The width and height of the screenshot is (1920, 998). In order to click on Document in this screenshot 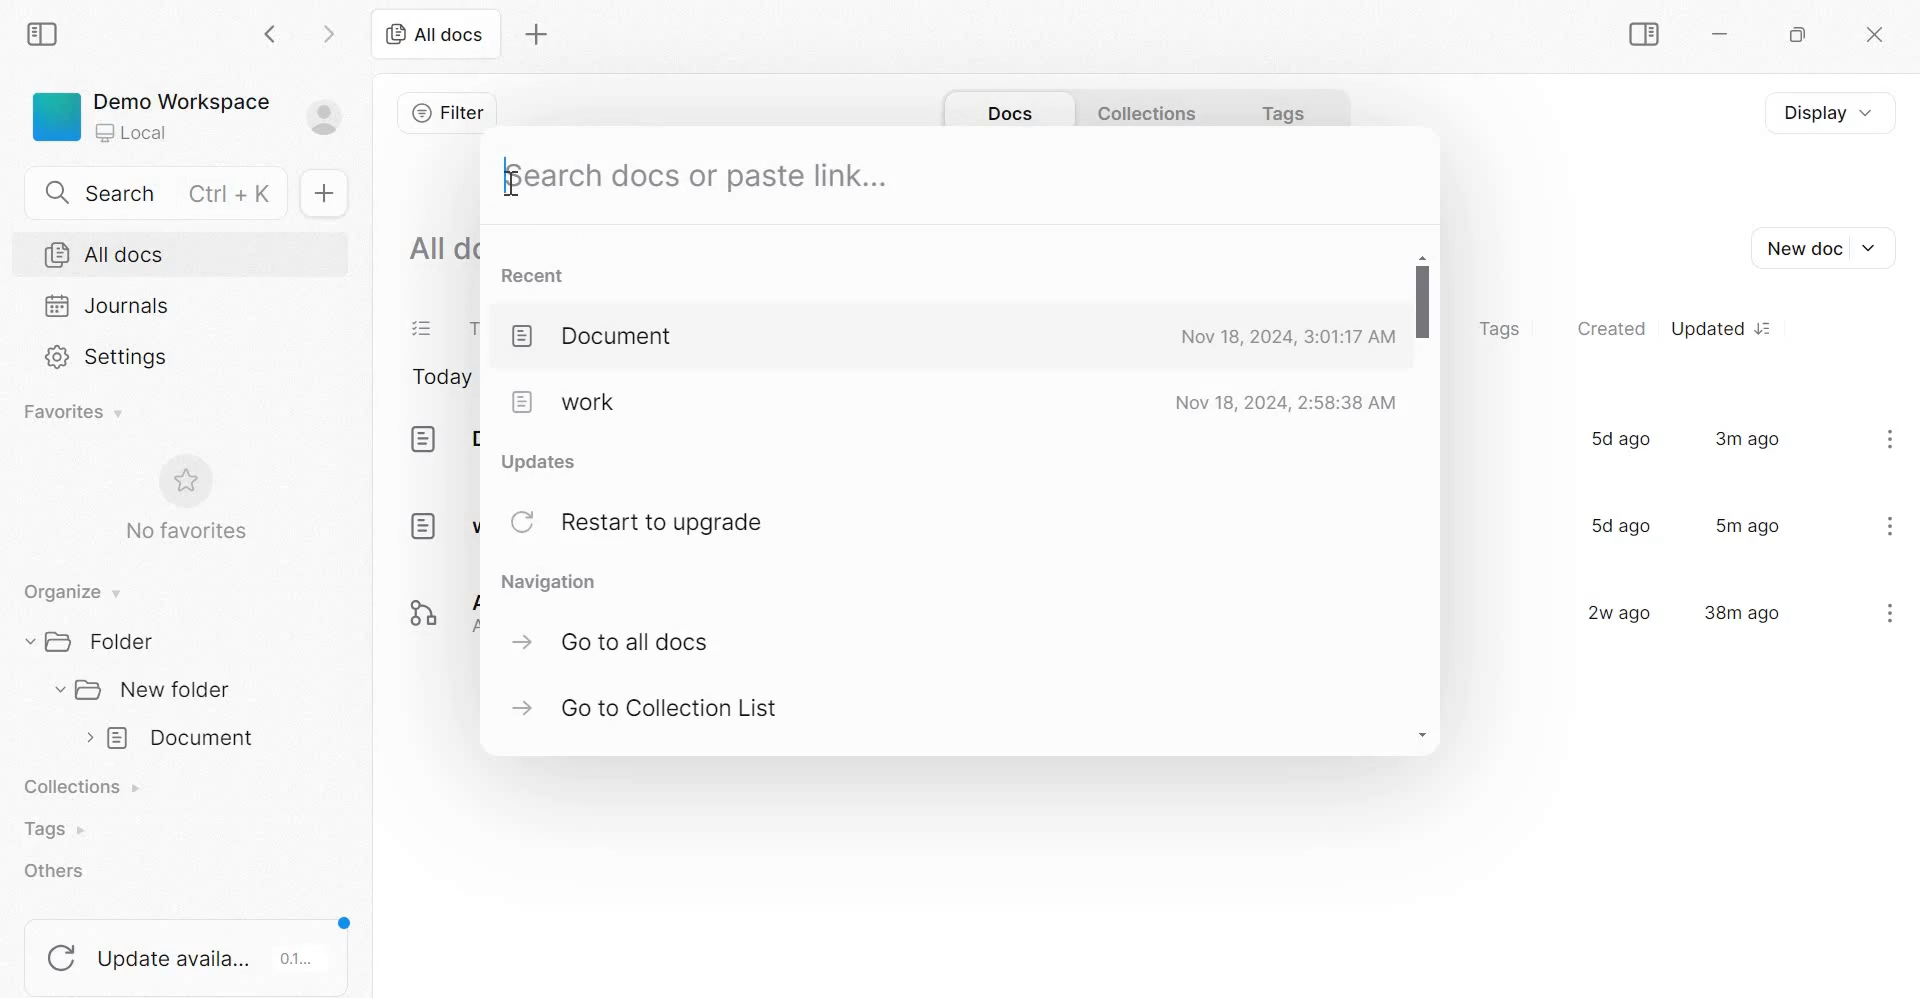, I will do `click(440, 439)`.